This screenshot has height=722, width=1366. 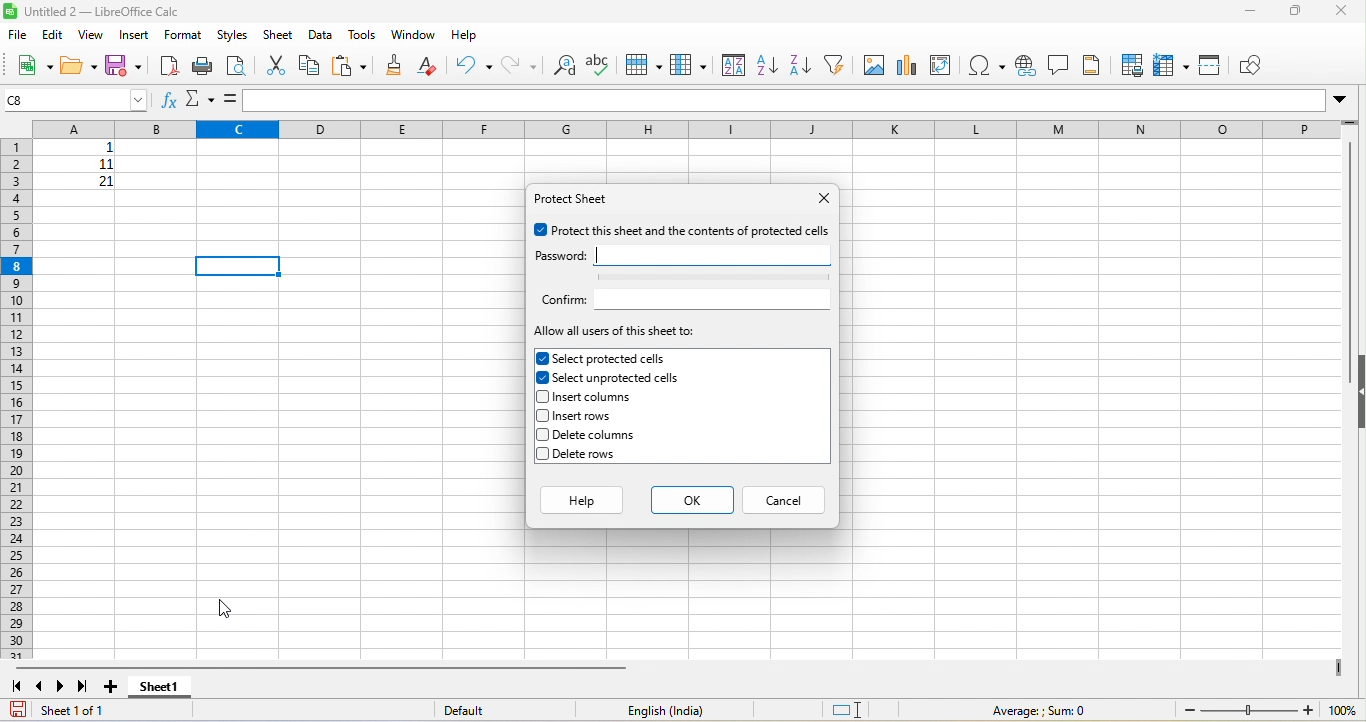 I want to click on title, so click(x=95, y=12).